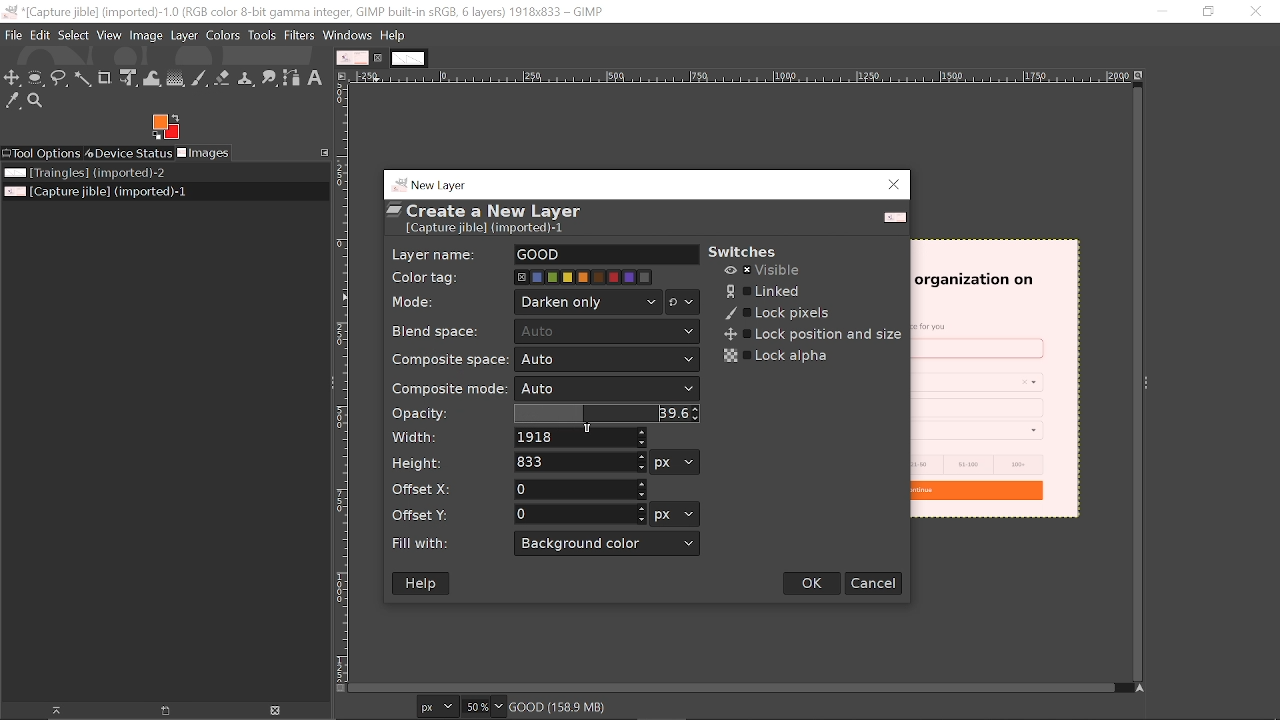 This screenshot has height=720, width=1280. What do you see at coordinates (1142, 689) in the screenshot?
I see `Navigate this display` at bounding box center [1142, 689].